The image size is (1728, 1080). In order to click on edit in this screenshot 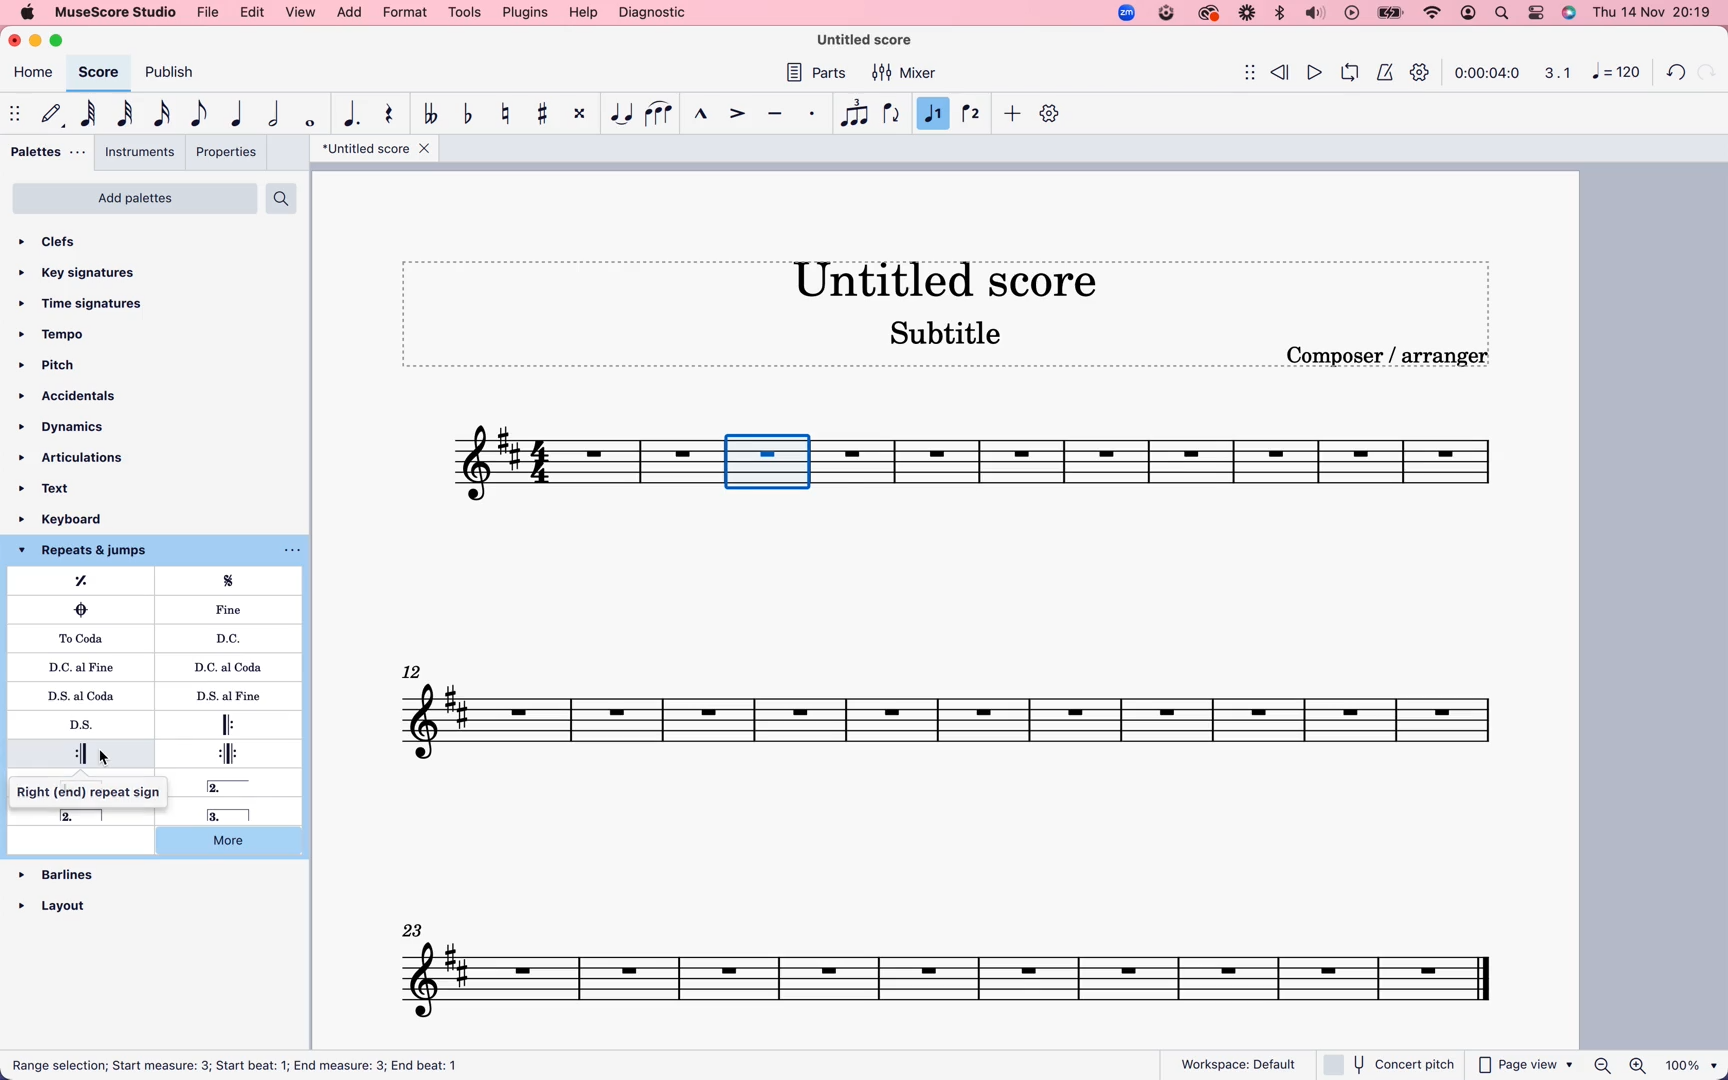, I will do `click(254, 13)`.